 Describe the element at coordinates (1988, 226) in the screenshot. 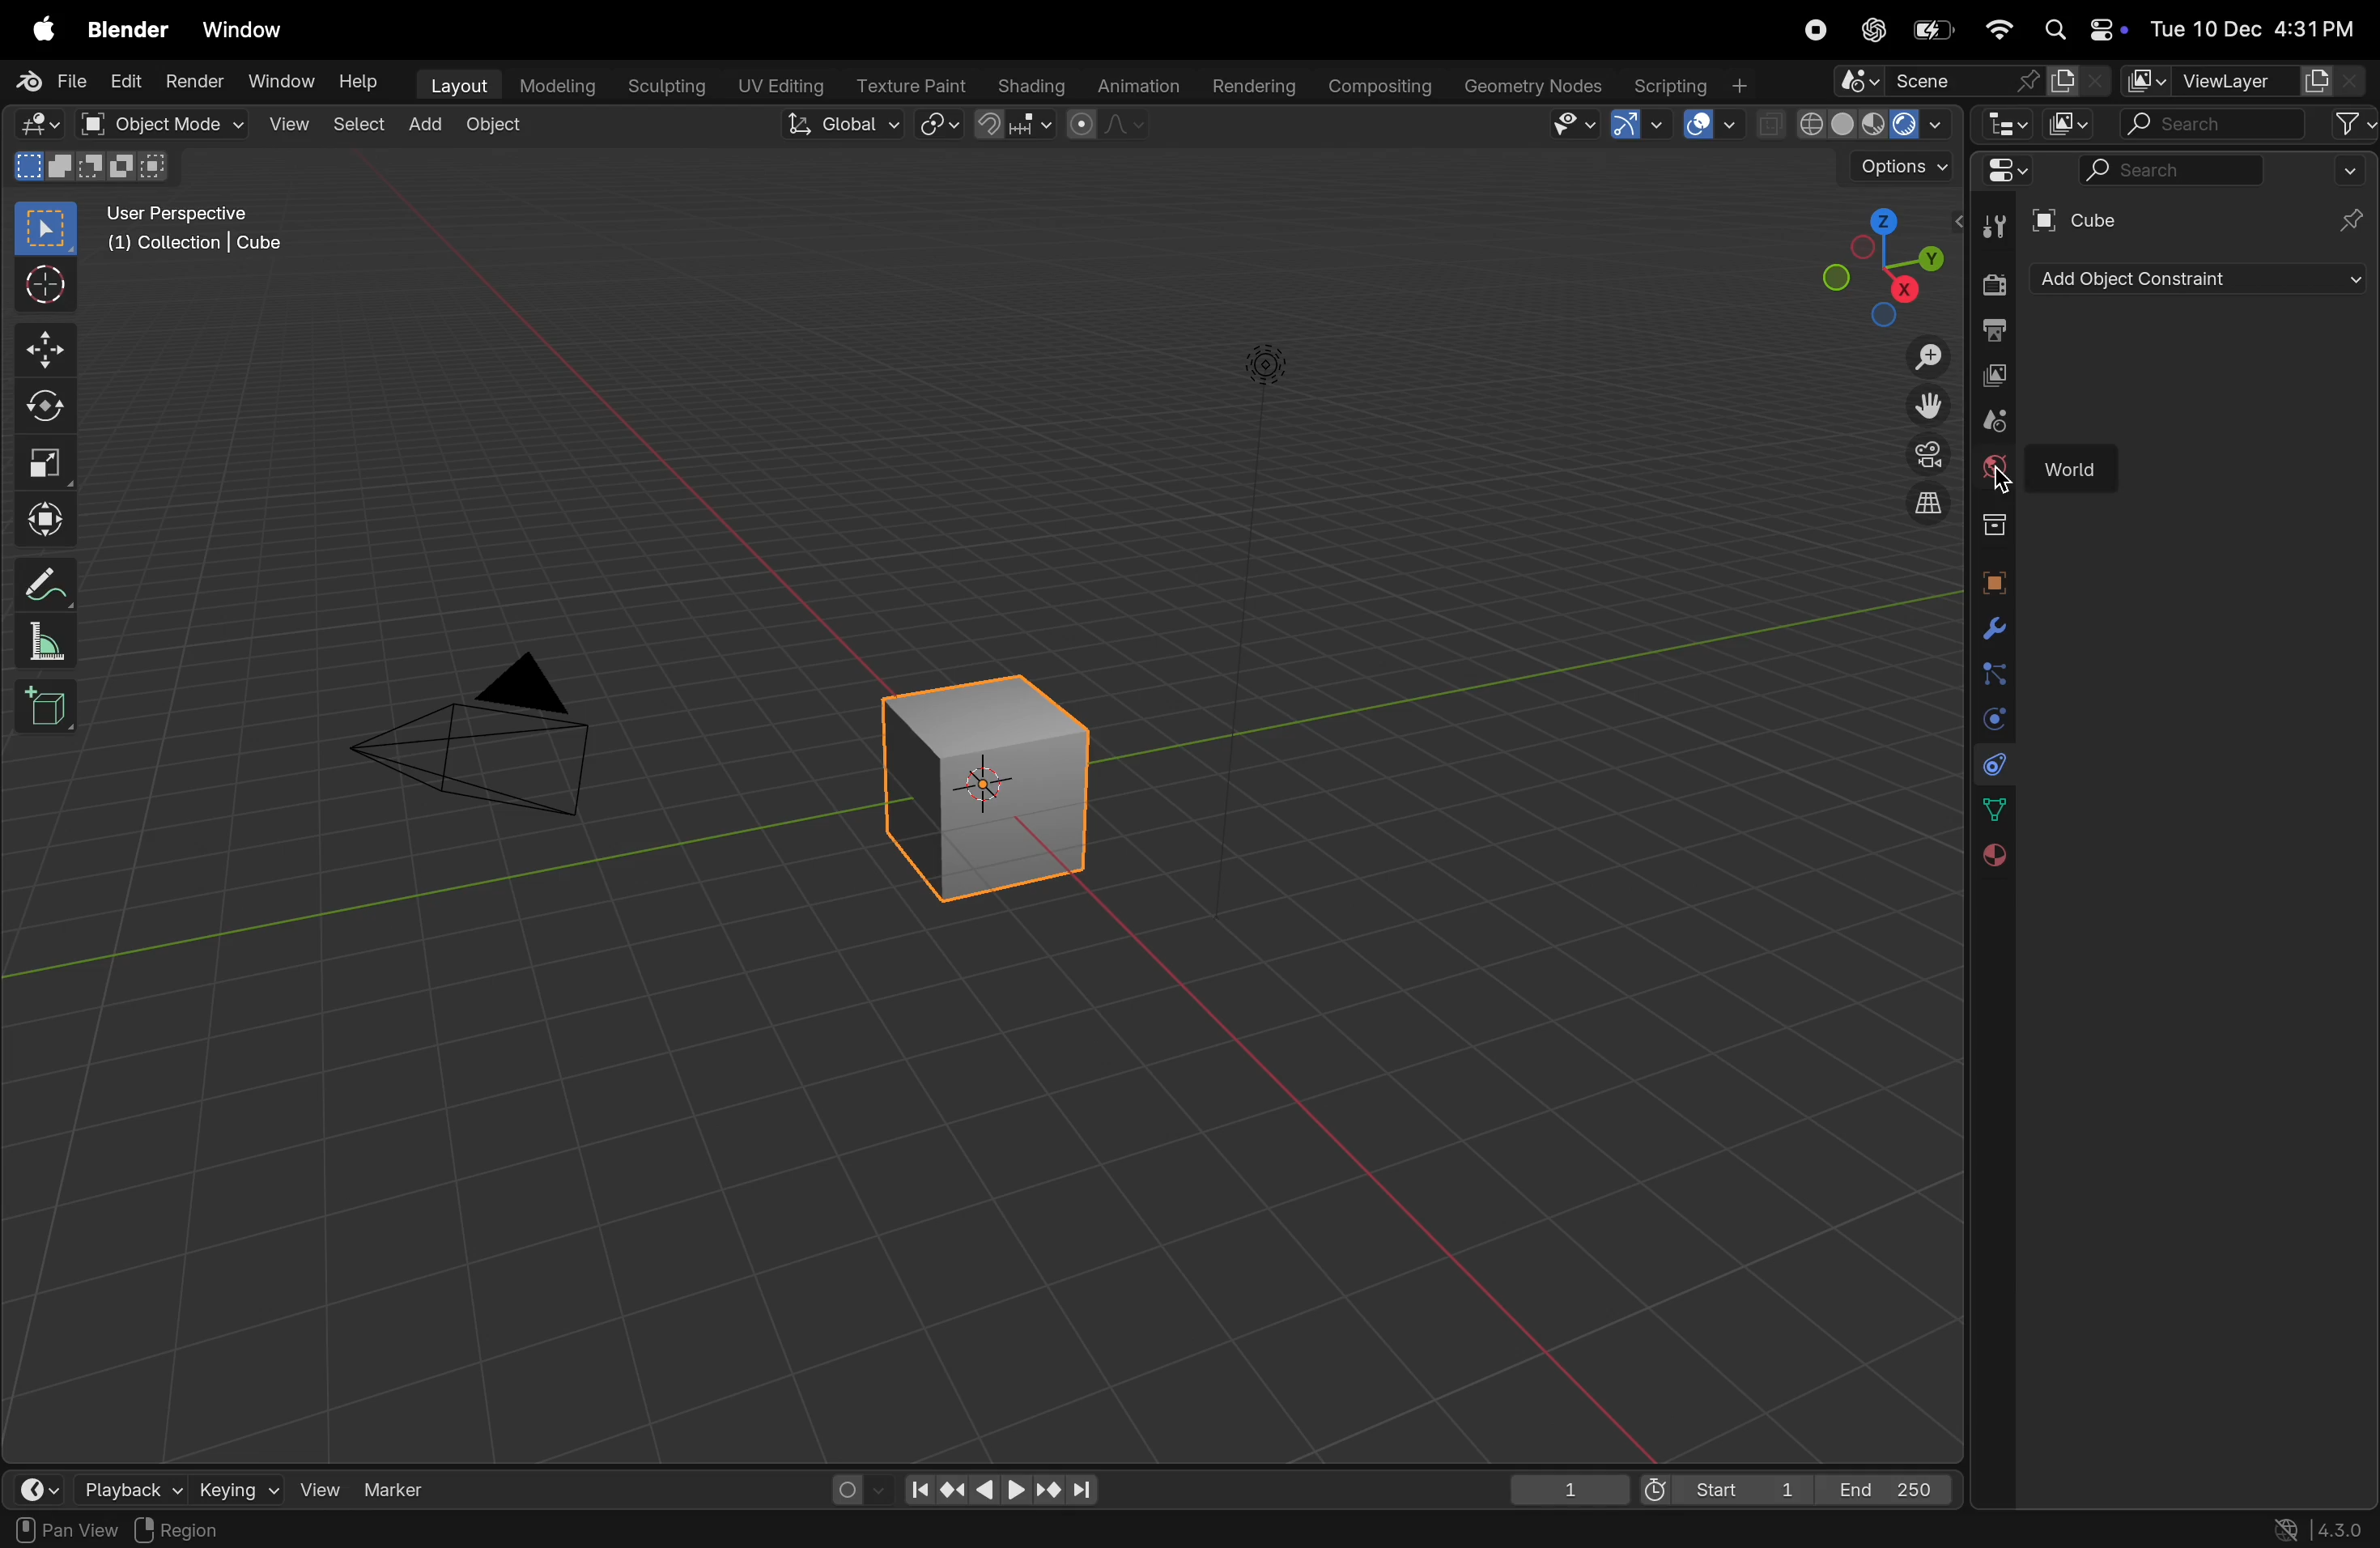

I see `tools` at that location.